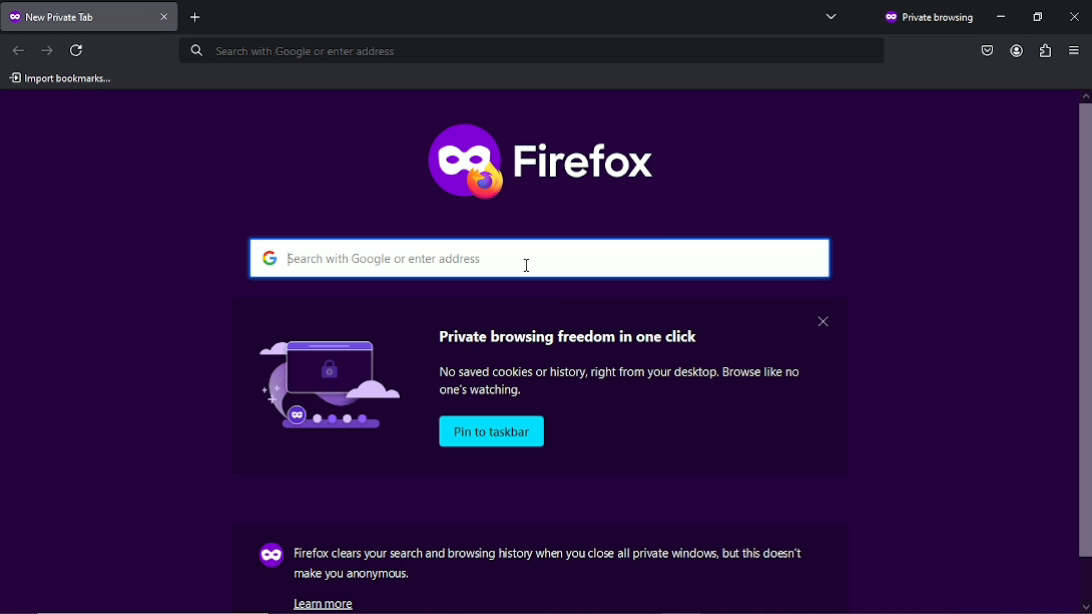 This screenshot has height=614, width=1092. What do you see at coordinates (1085, 356) in the screenshot?
I see `vertical scrollbar` at bounding box center [1085, 356].